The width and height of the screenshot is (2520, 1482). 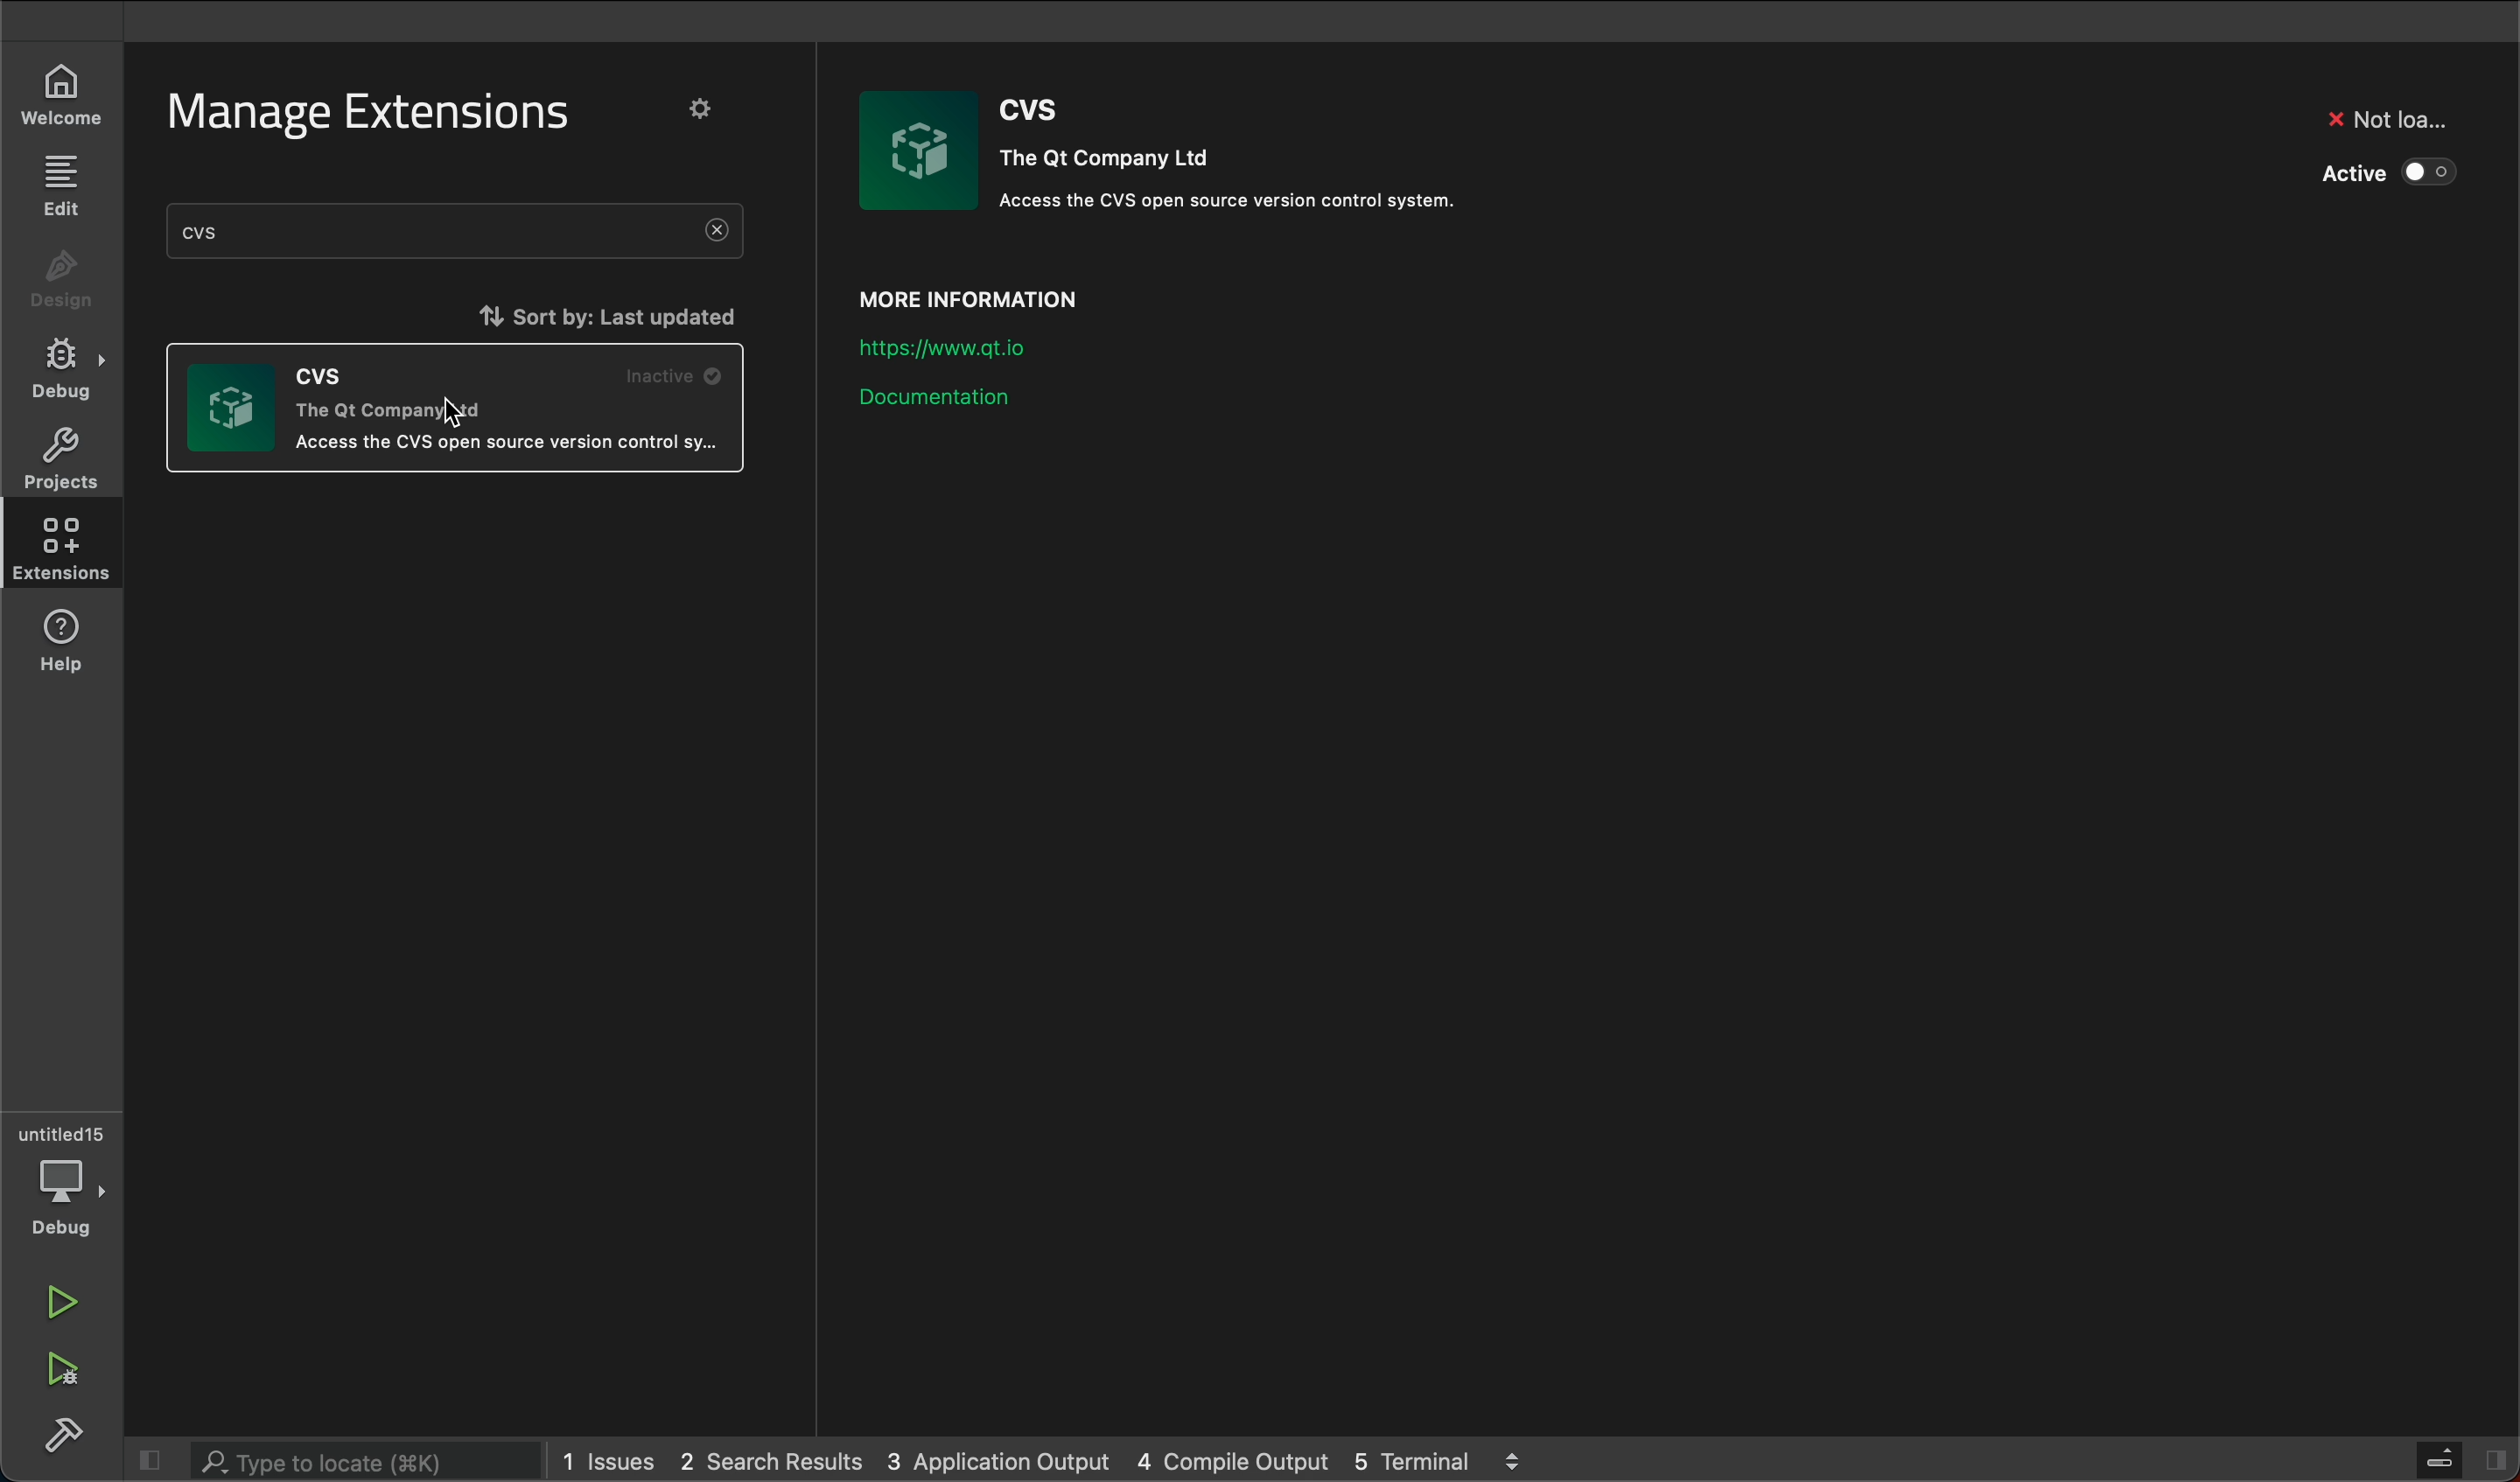 I want to click on company, so click(x=1120, y=161).